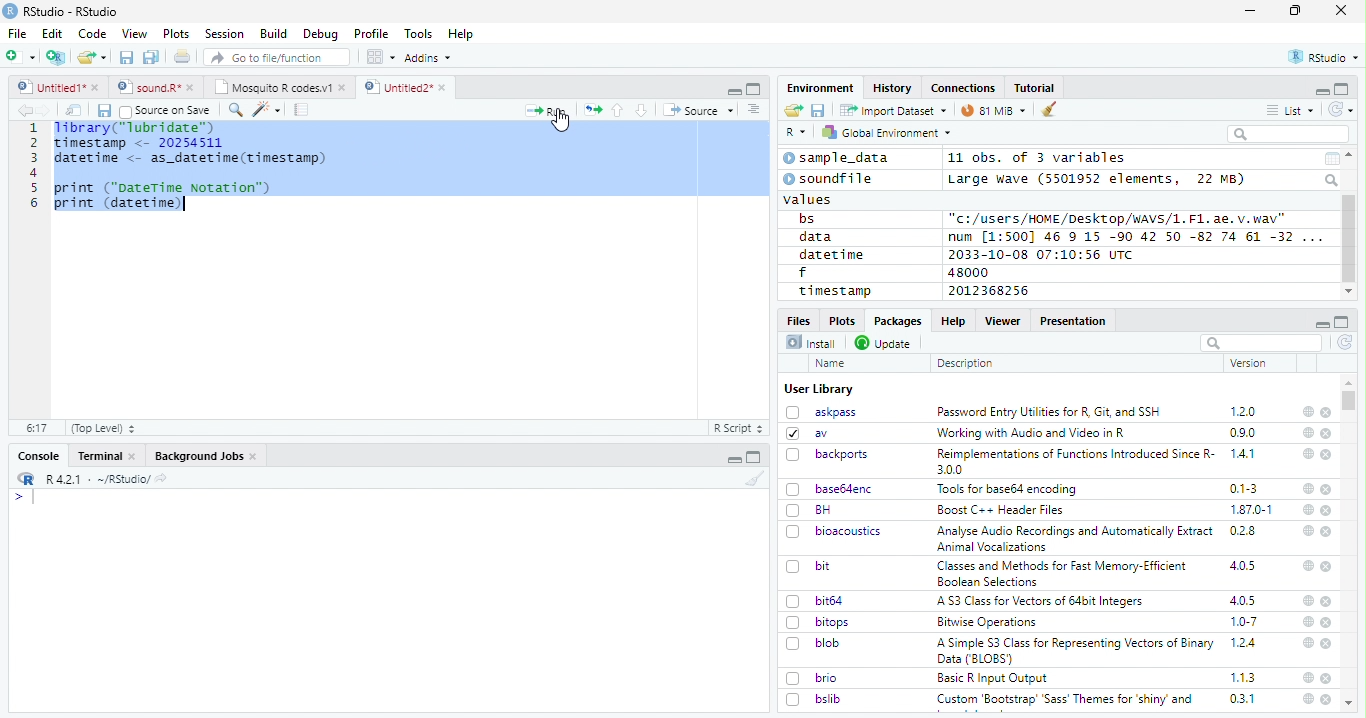 Image resolution: width=1366 pixels, height=718 pixels. I want to click on close, so click(1327, 434).